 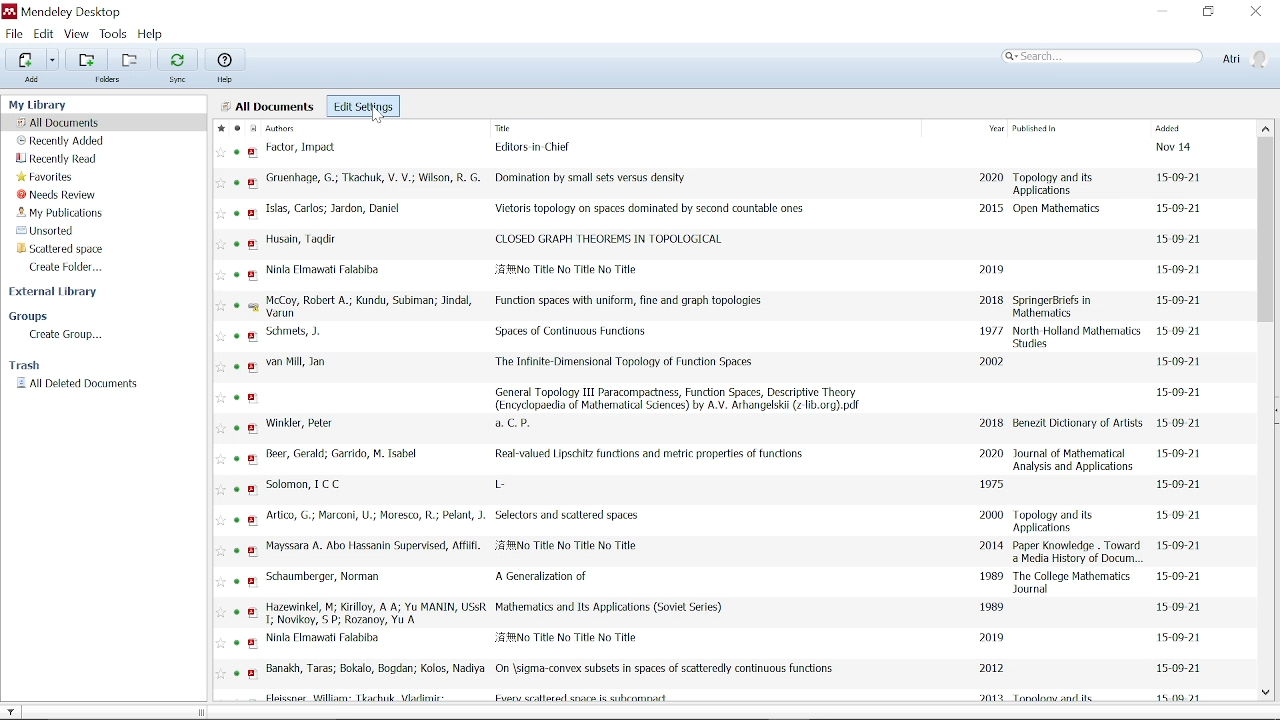 What do you see at coordinates (115, 35) in the screenshot?
I see `Tools` at bounding box center [115, 35].